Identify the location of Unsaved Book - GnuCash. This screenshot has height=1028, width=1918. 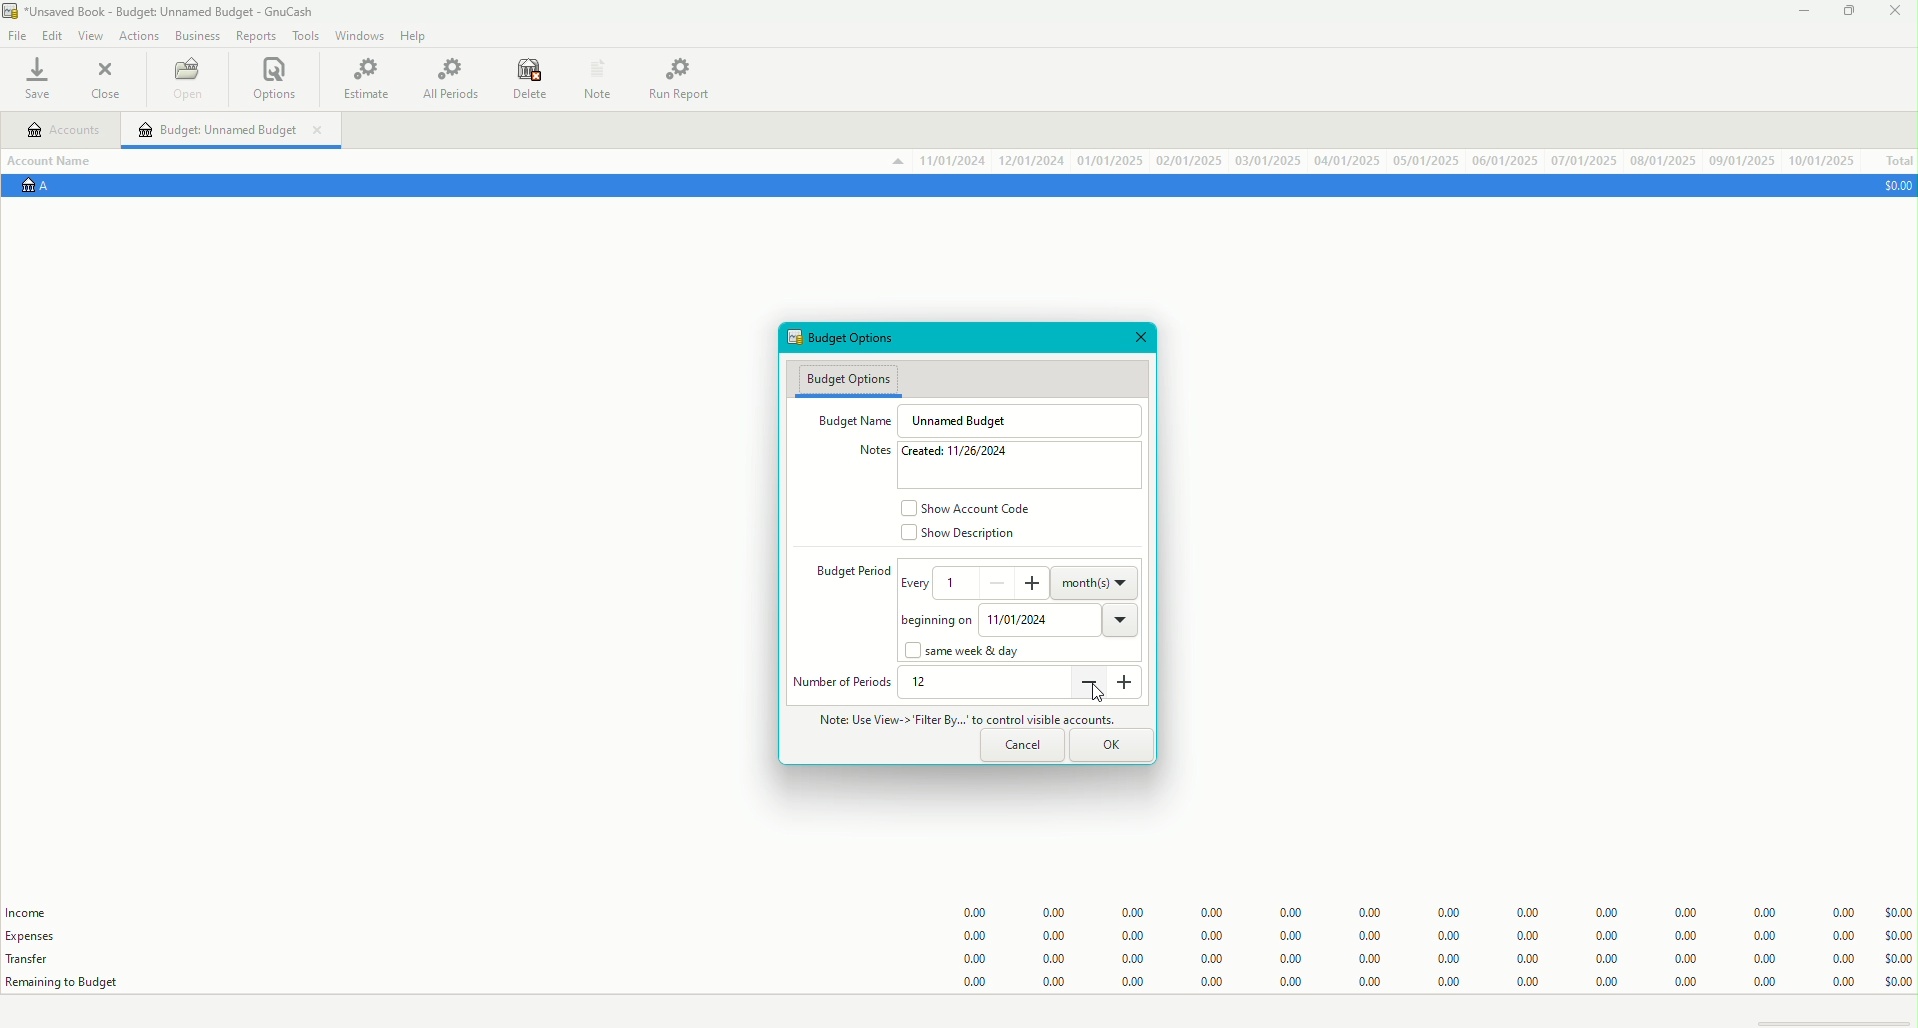
(163, 13).